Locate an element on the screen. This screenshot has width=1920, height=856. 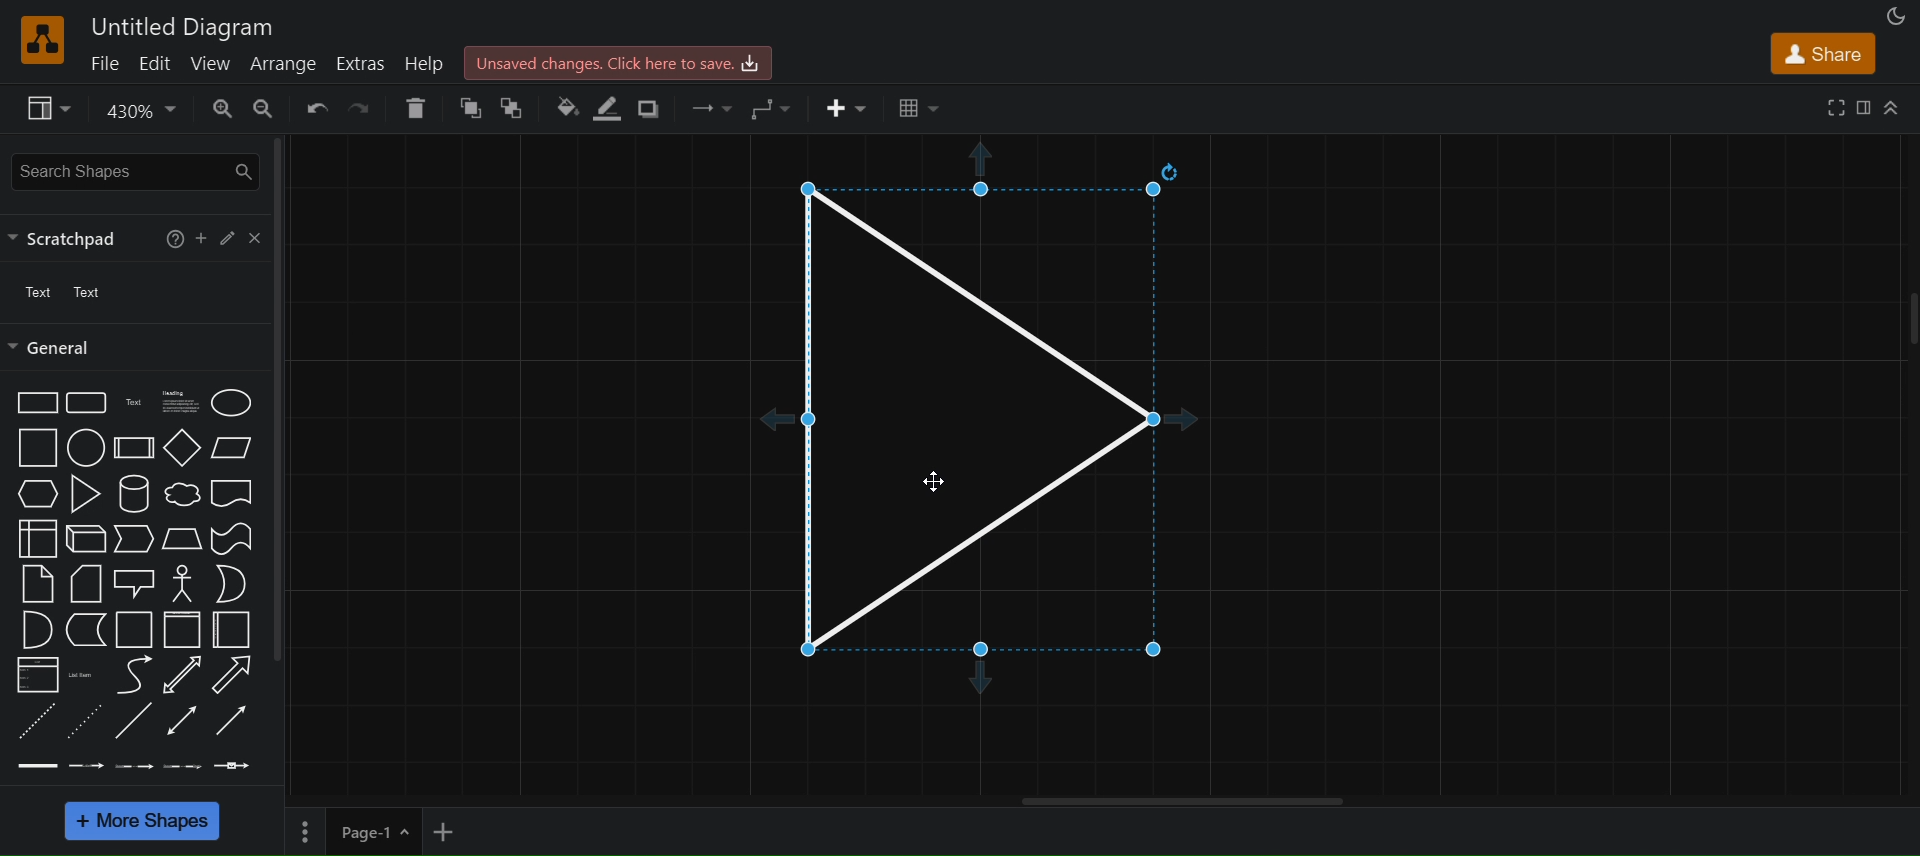
add is located at coordinates (202, 235).